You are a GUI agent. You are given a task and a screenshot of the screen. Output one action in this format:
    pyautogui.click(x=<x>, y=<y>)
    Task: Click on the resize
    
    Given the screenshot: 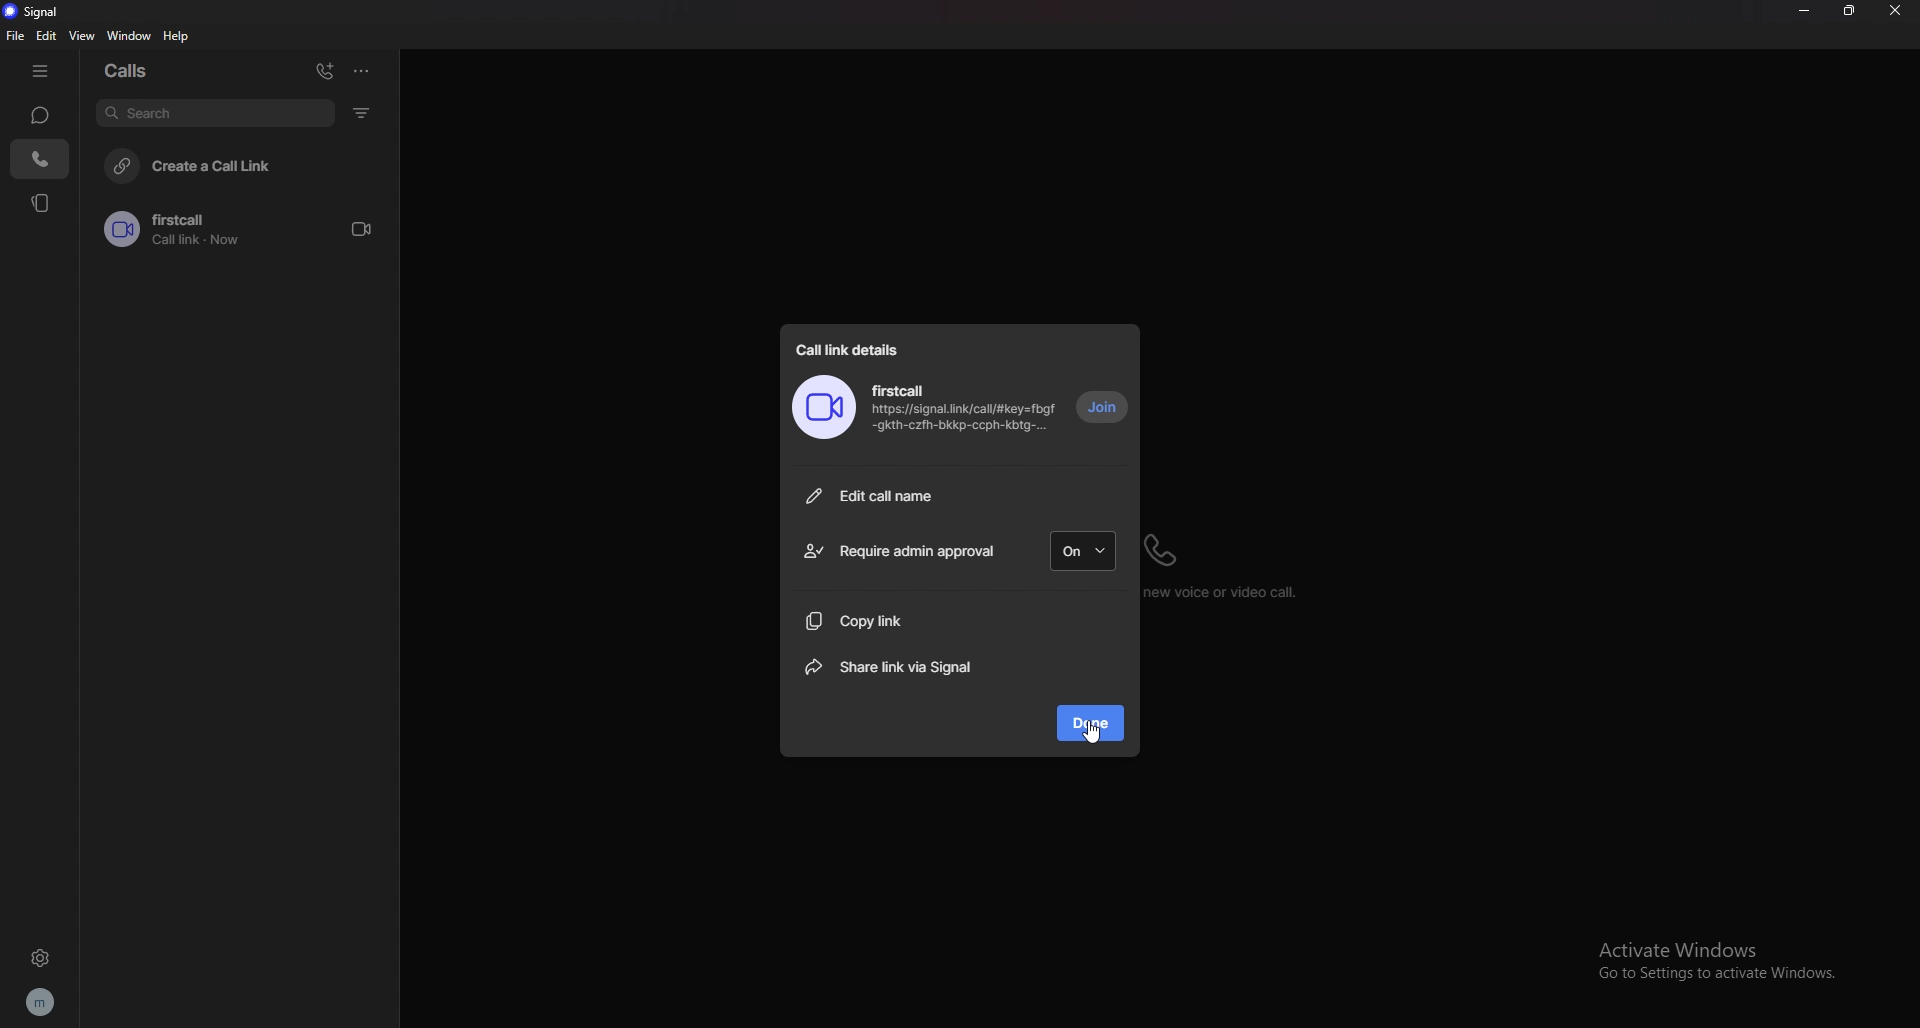 What is the action you would take?
    pyautogui.click(x=1849, y=11)
    